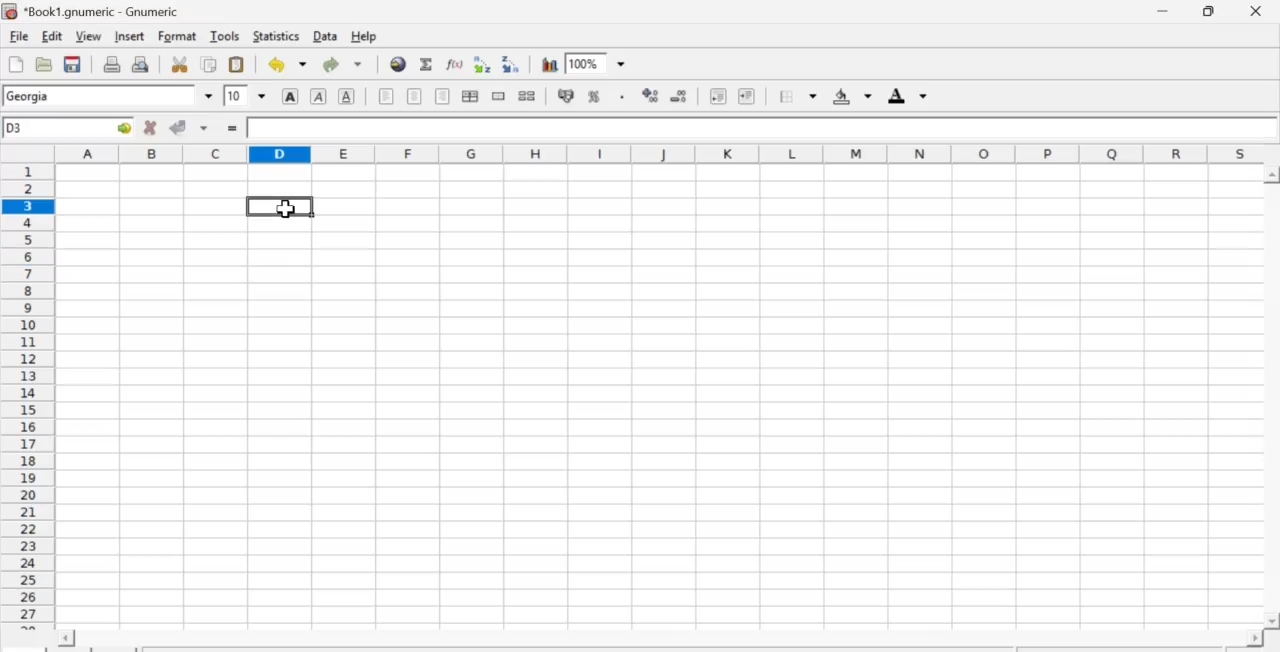 This screenshot has width=1280, height=652. I want to click on File, so click(18, 37).